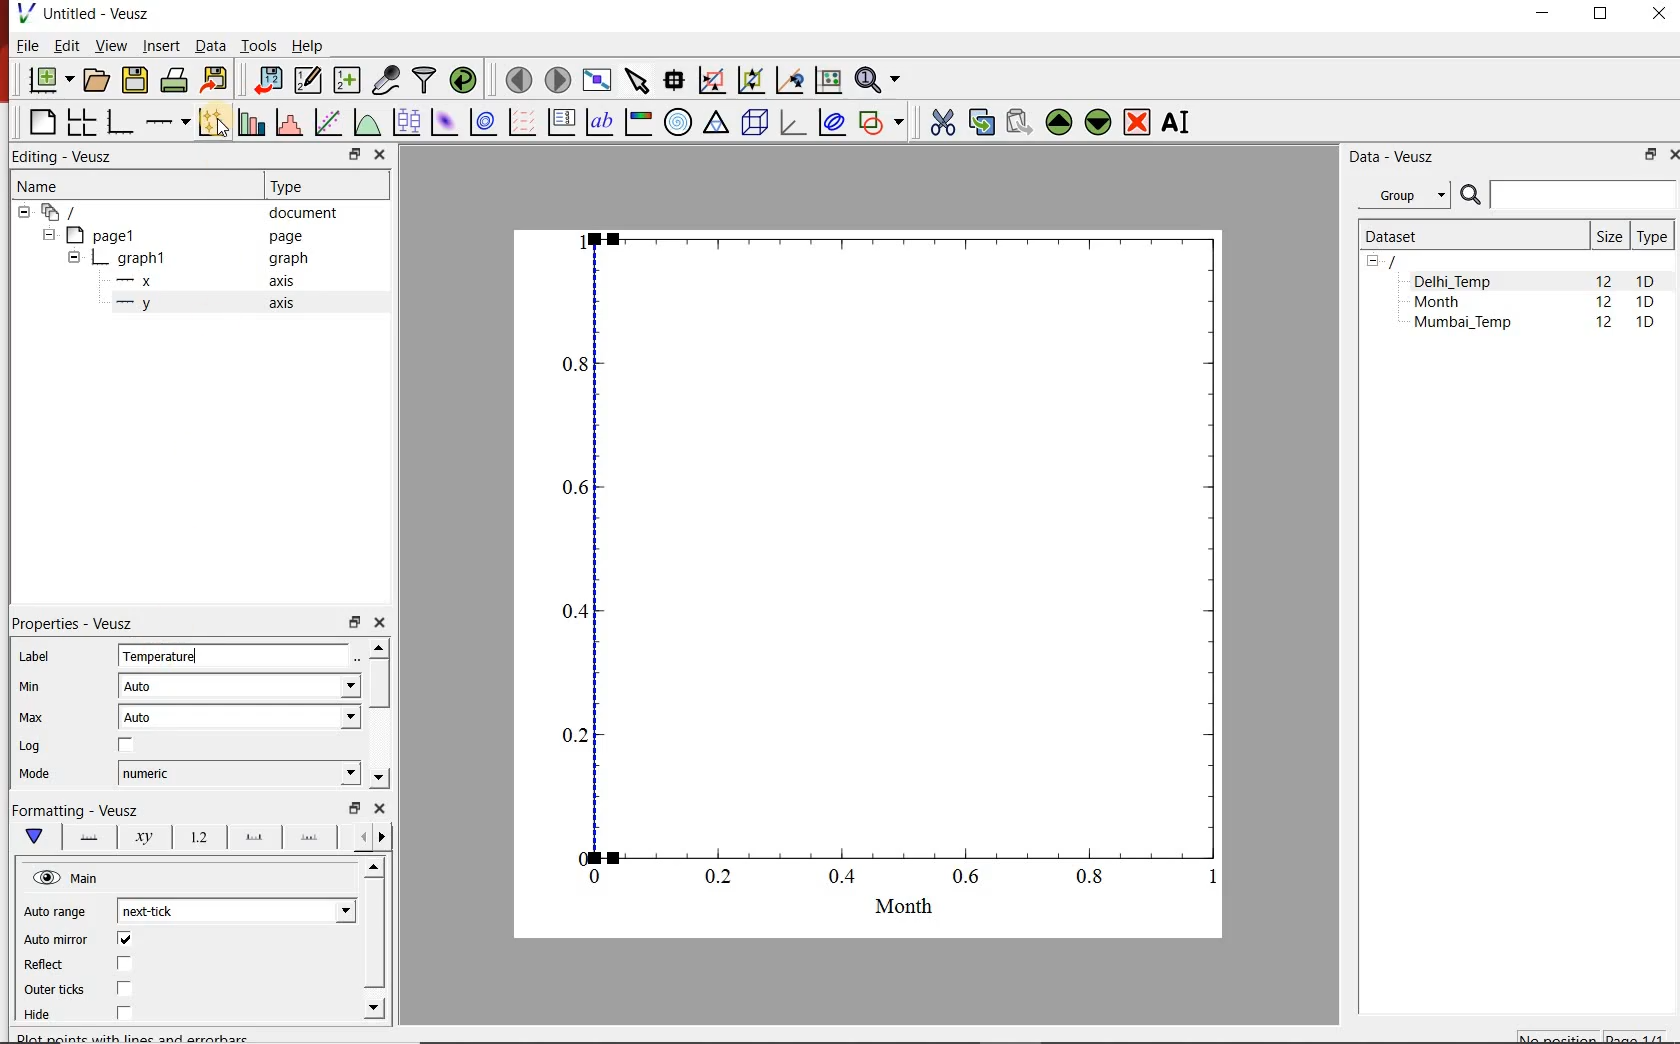  What do you see at coordinates (47, 965) in the screenshot?
I see `Reflect` at bounding box center [47, 965].